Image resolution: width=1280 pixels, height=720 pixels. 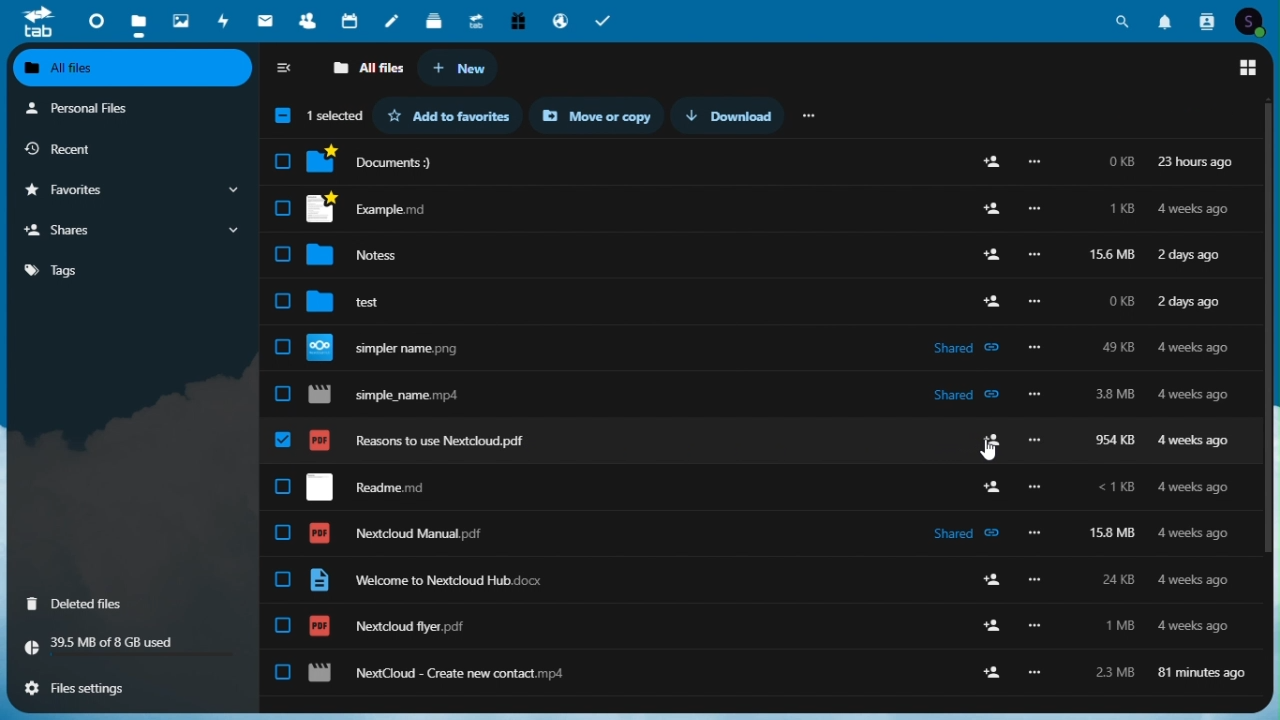 What do you see at coordinates (285, 441) in the screenshot?
I see `checkbox` at bounding box center [285, 441].